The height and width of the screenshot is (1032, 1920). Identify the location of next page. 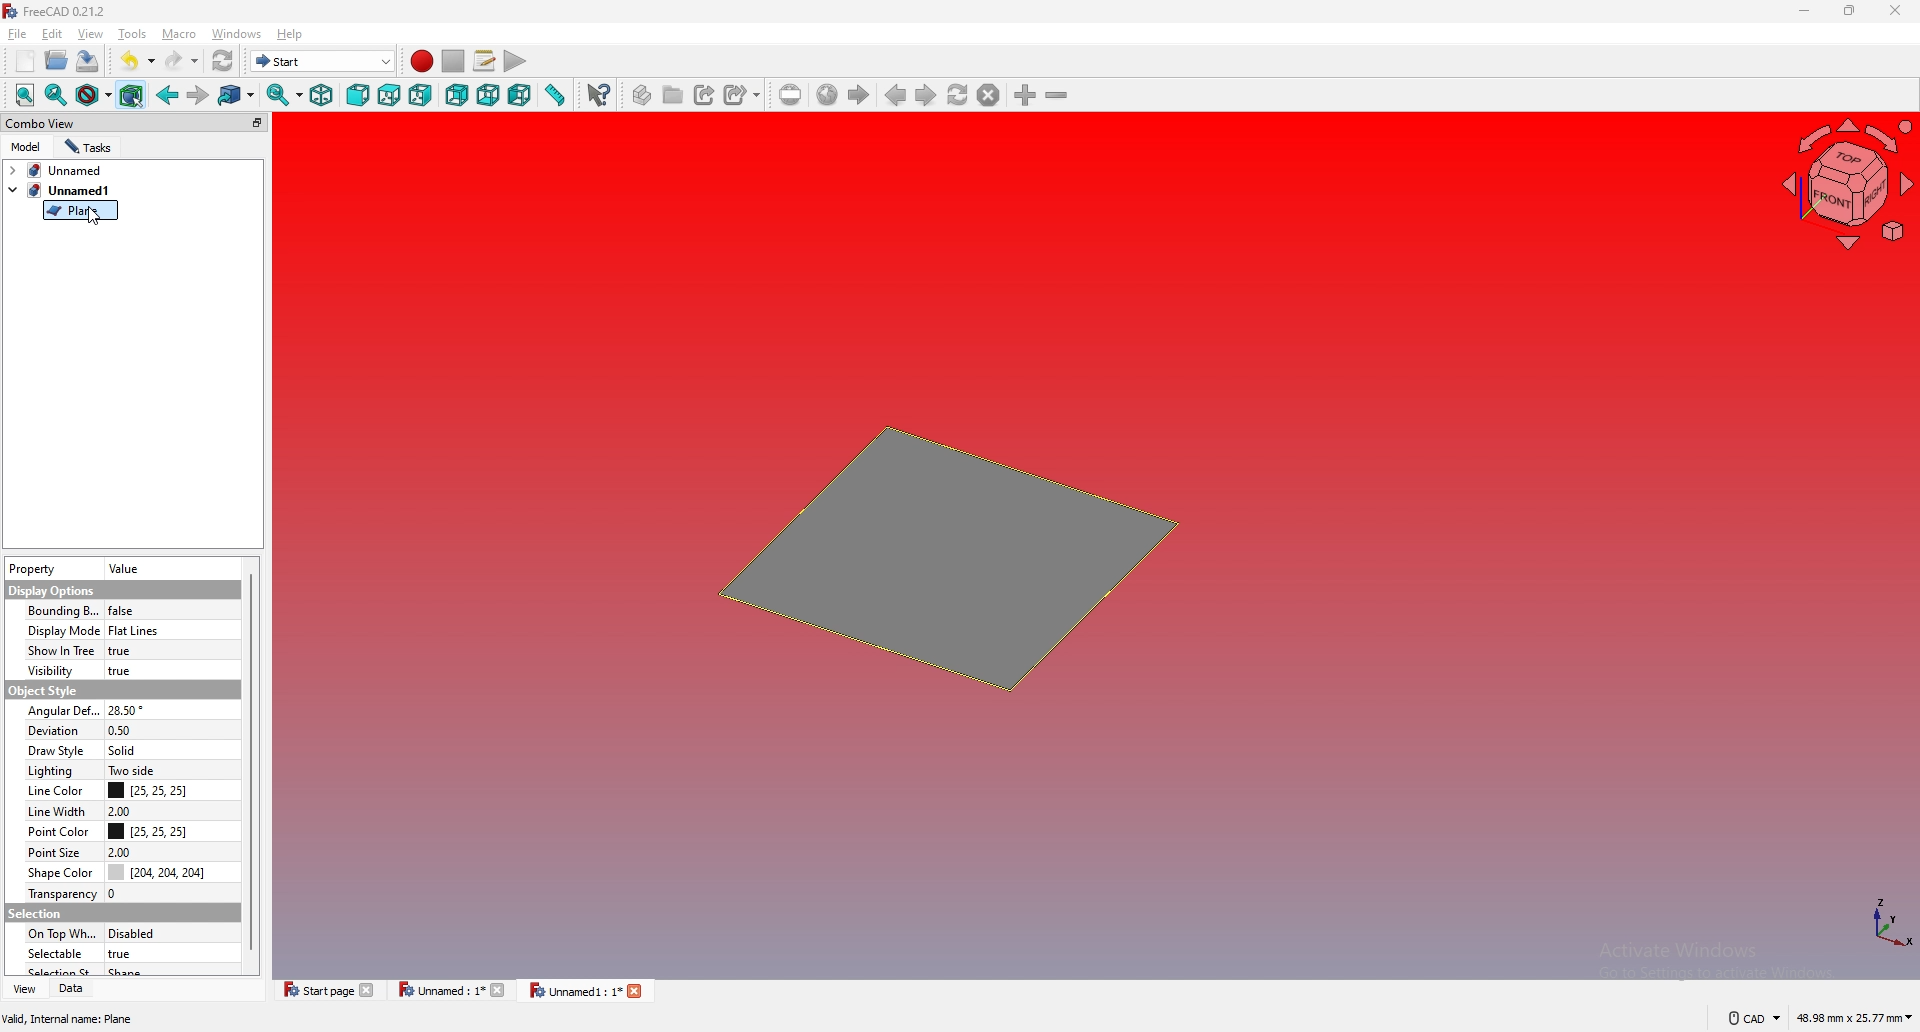
(927, 96).